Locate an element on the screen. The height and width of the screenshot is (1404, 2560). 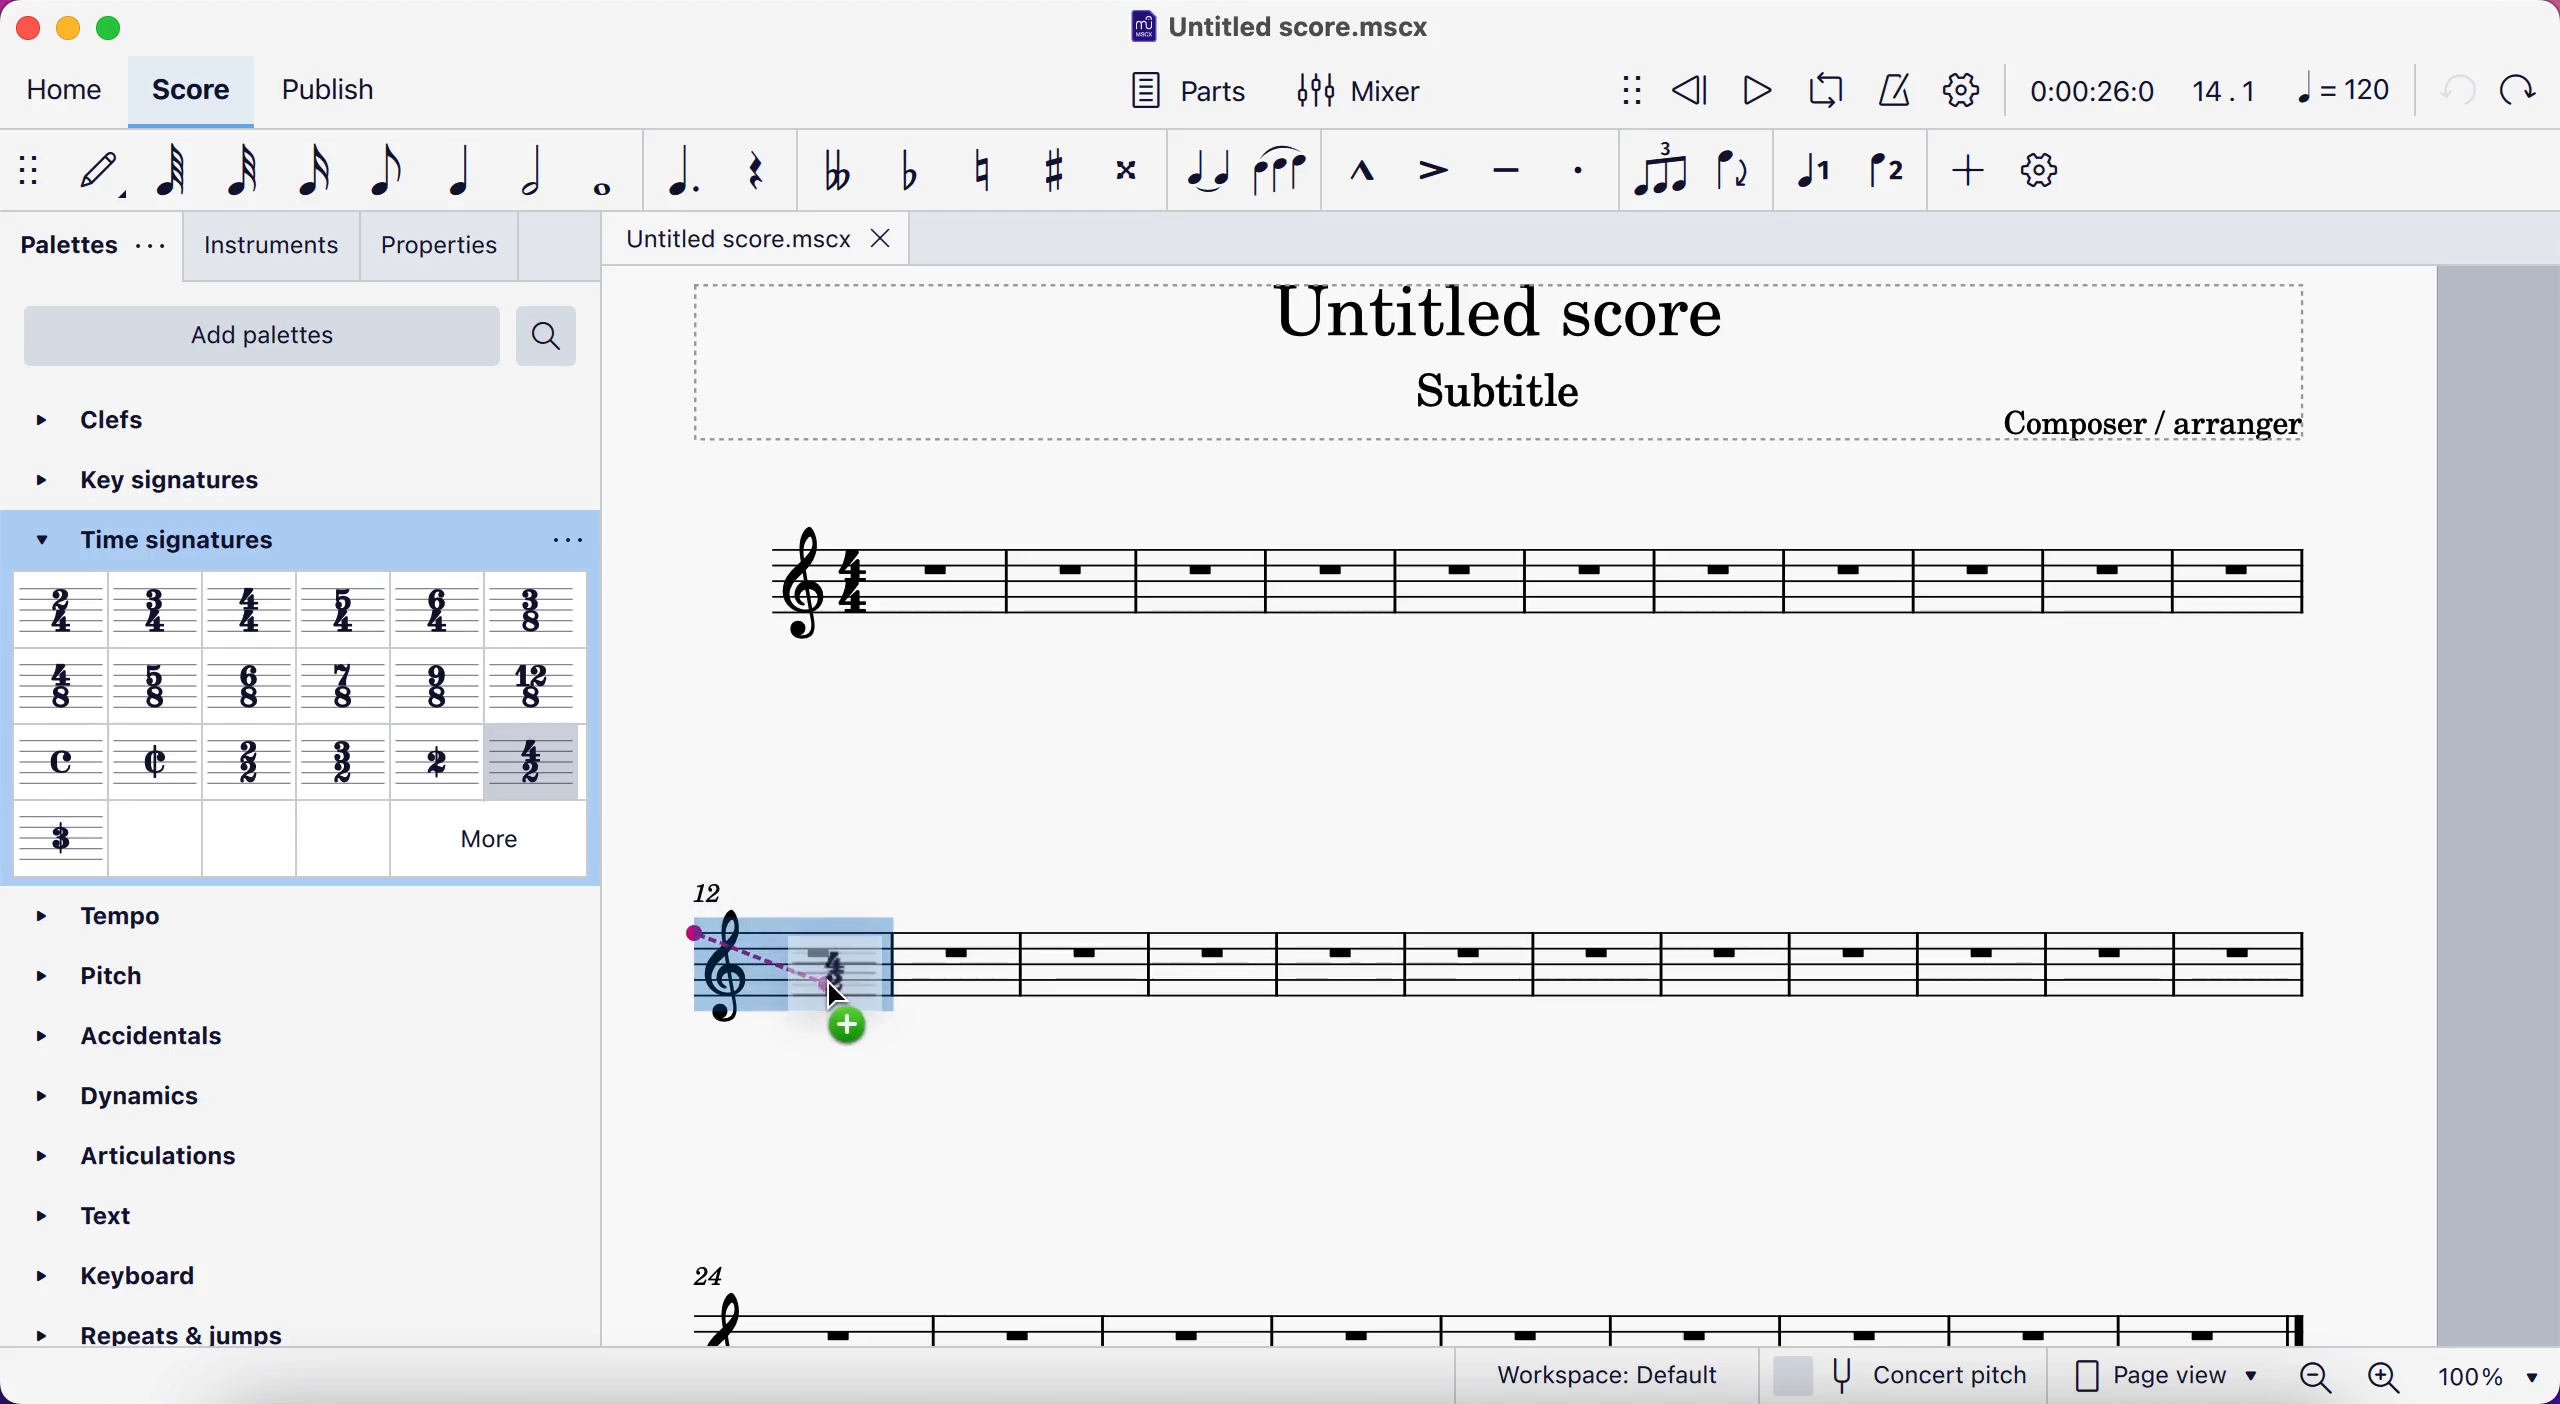
rewind is located at coordinates (1682, 94).